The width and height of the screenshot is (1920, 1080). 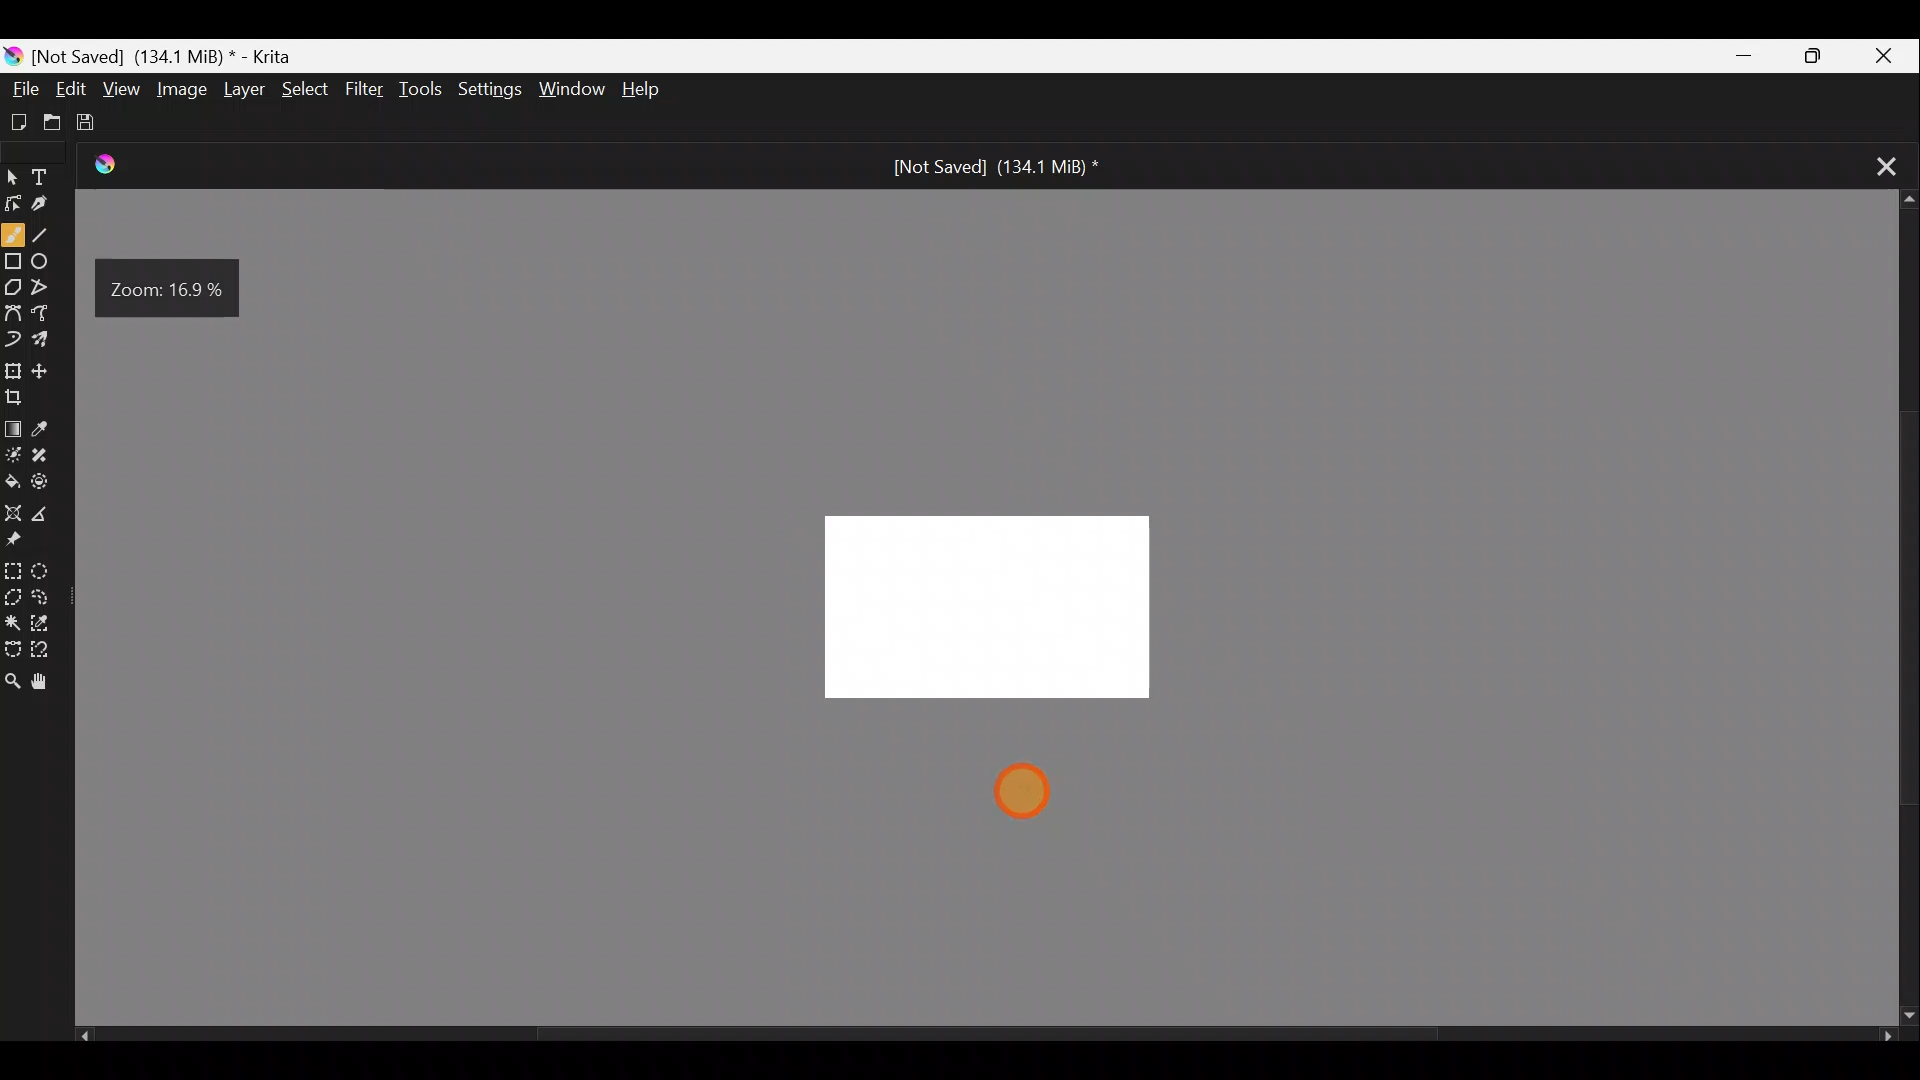 I want to click on Measure the distance between two points, so click(x=46, y=515).